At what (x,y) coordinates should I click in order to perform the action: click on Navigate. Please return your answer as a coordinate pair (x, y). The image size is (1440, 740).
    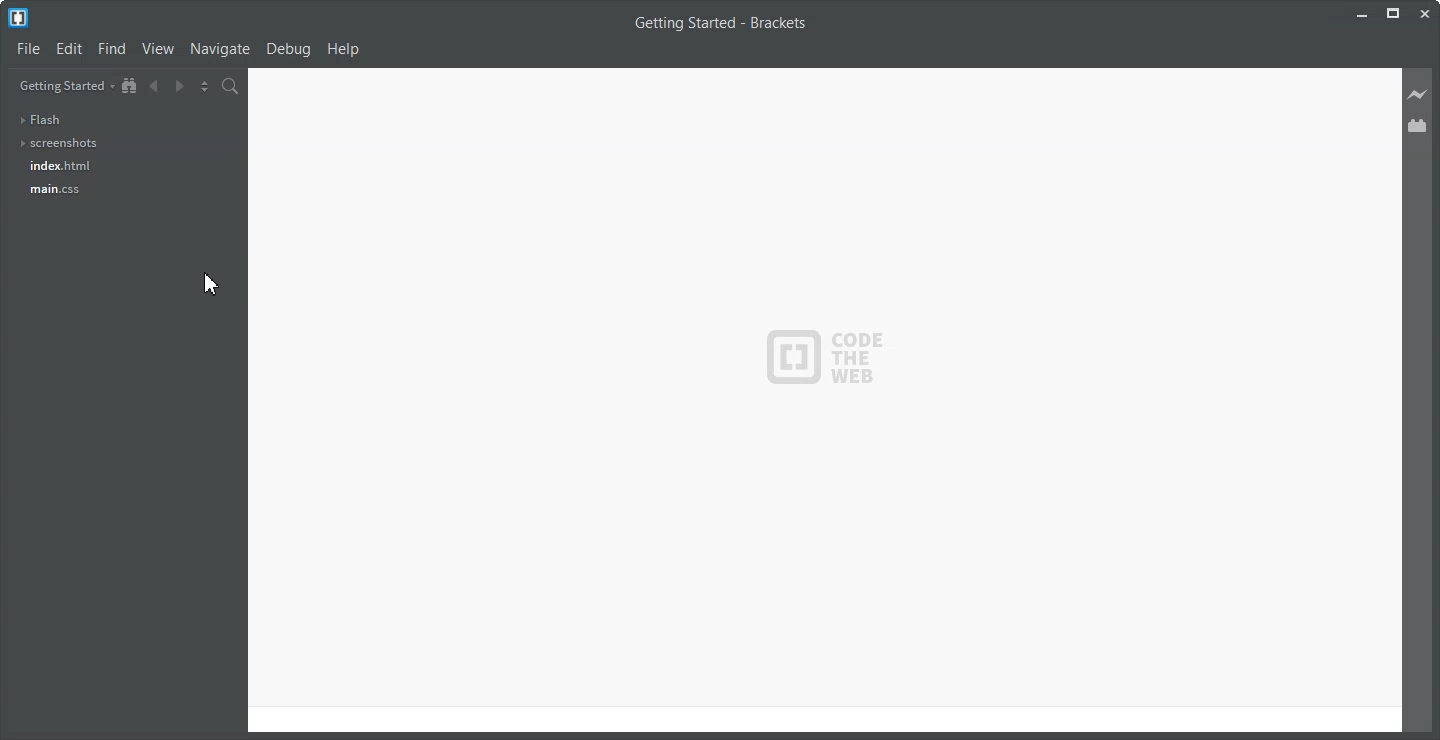
    Looking at the image, I should click on (220, 50).